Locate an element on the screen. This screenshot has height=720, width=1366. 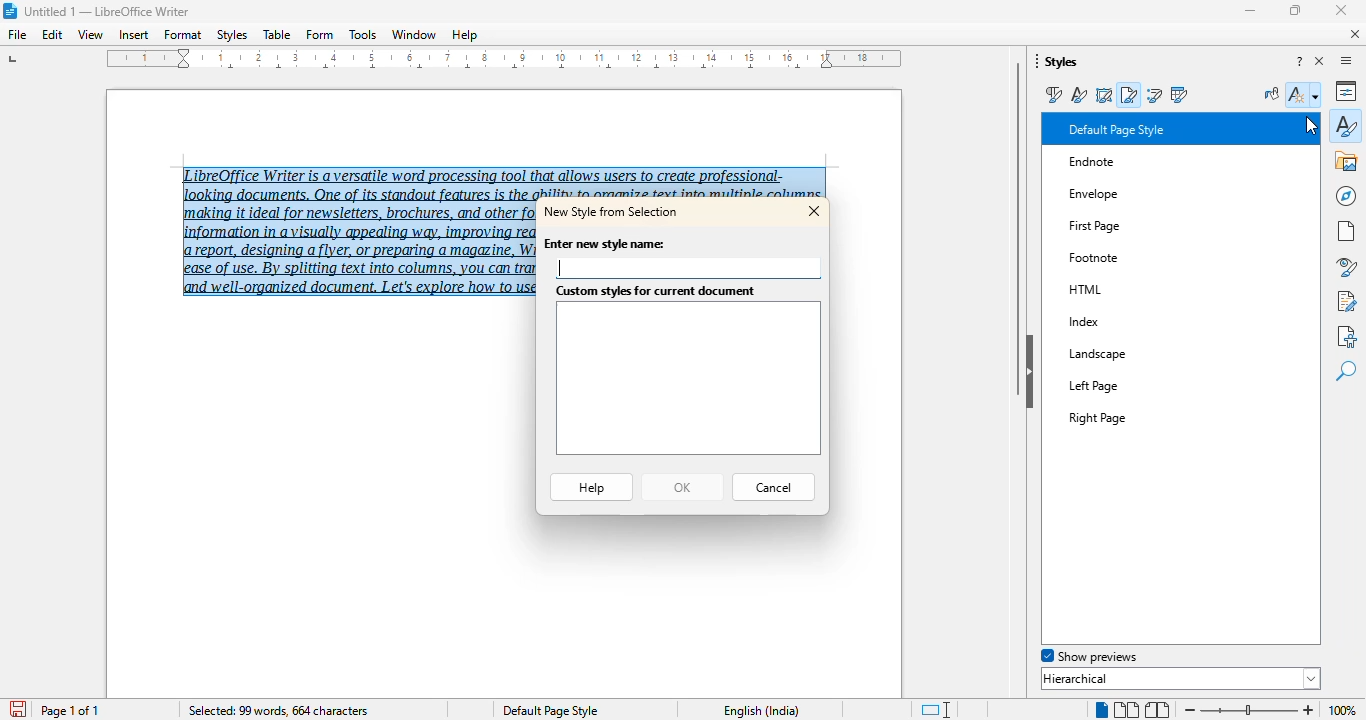
close sidebar deck is located at coordinates (1321, 62).